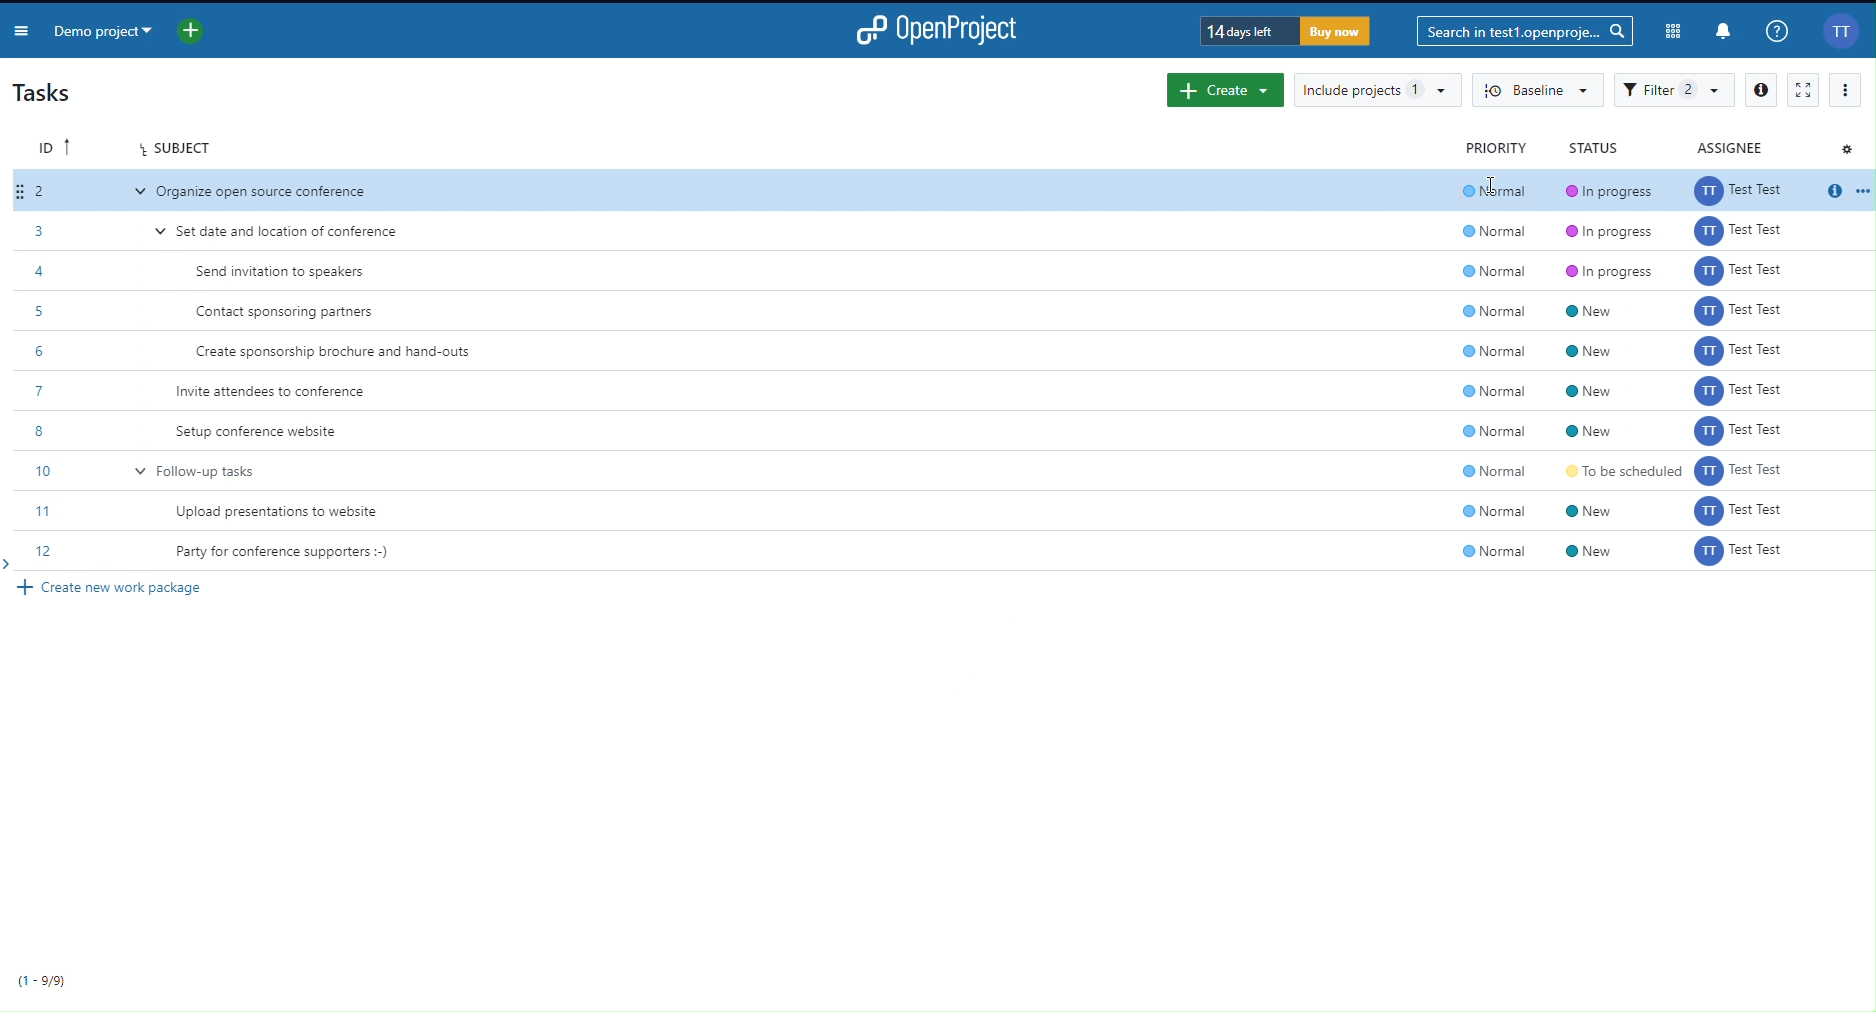  I want to click on 7 Invite attendees to conference @ Normal @ New QQ Test Test, so click(943, 391).